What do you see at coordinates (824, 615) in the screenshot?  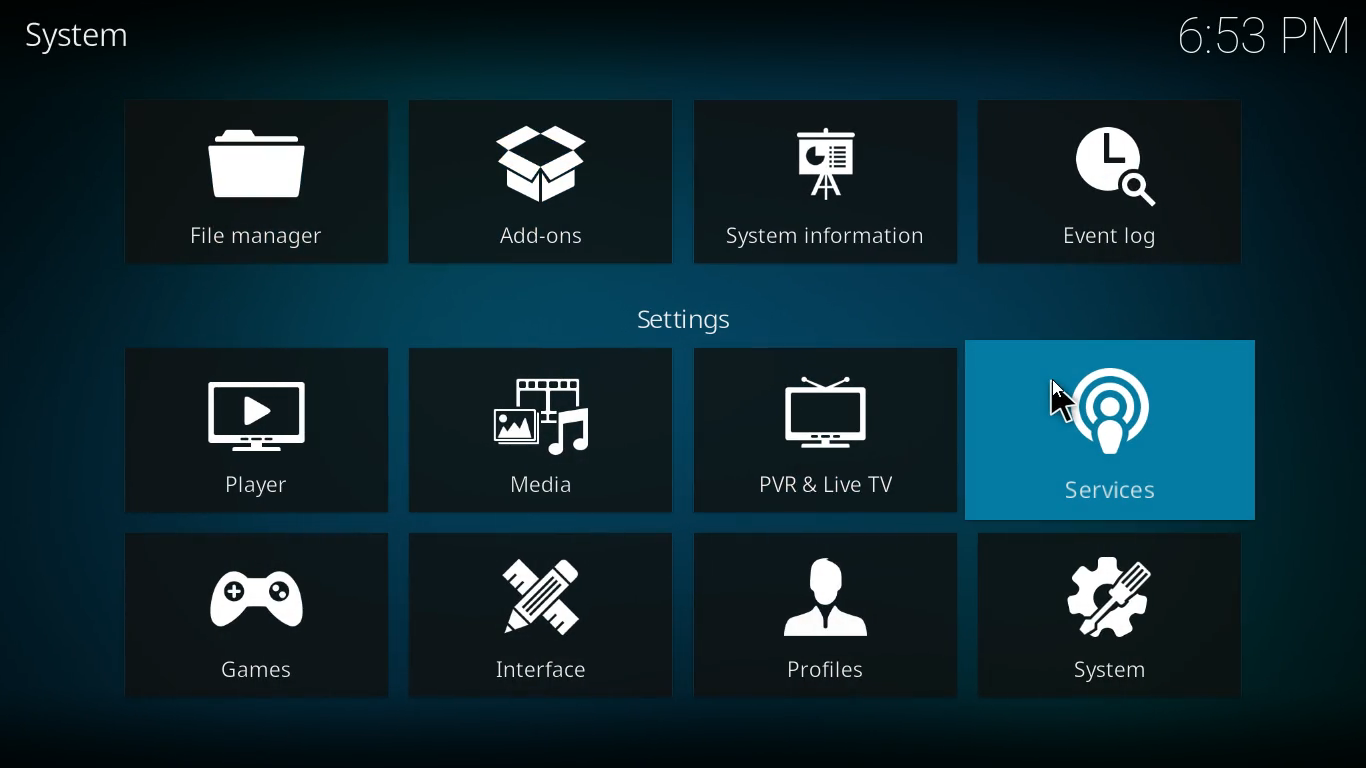 I see `profiles` at bounding box center [824, 615].